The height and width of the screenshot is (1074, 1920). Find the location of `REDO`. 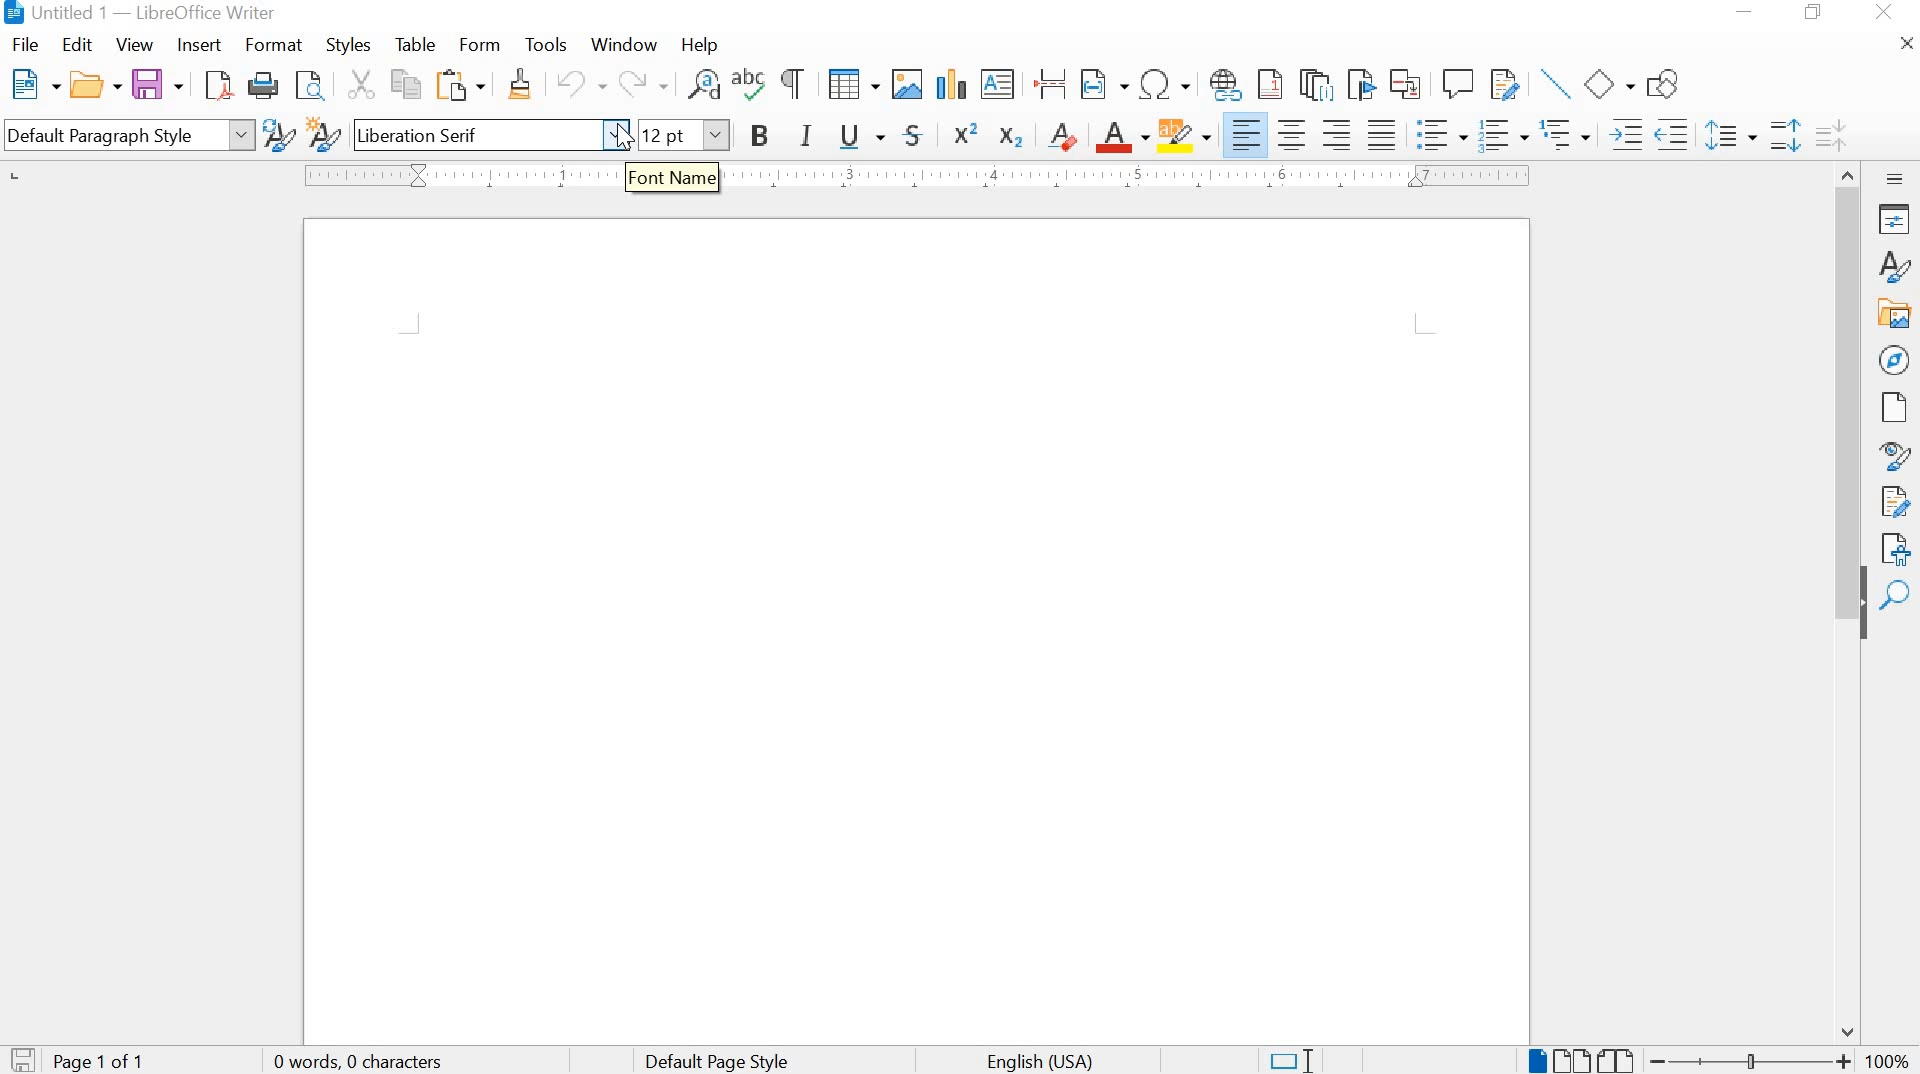

REDO is located at coordinates (646, 85).